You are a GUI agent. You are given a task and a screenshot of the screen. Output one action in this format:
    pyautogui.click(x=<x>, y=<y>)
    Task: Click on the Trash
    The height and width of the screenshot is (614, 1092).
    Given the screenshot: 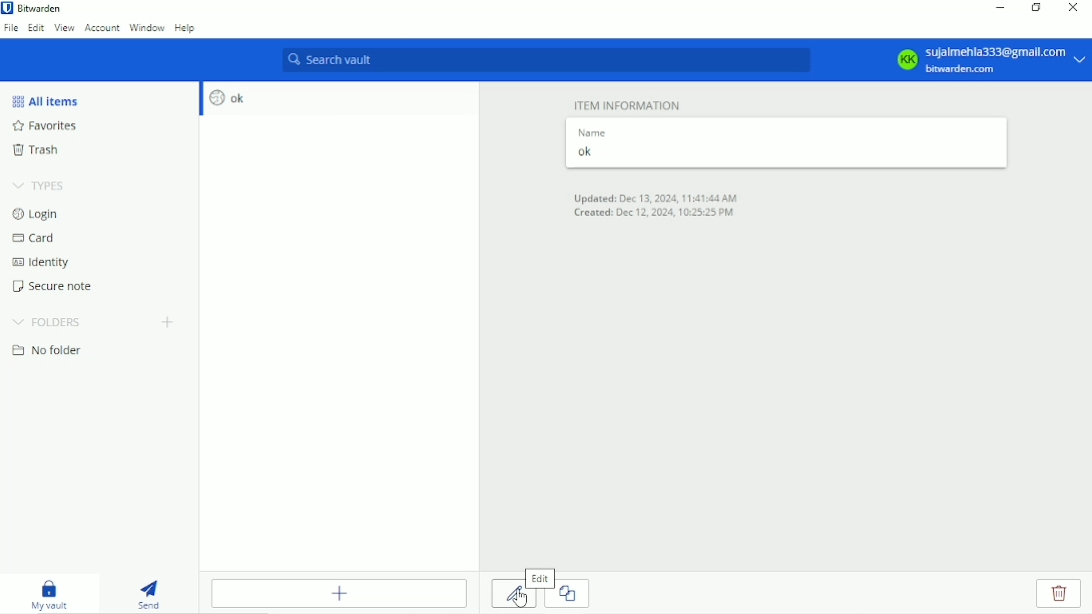 What is the action you would take?
    pyautogui.click(x=37, y=150)
    